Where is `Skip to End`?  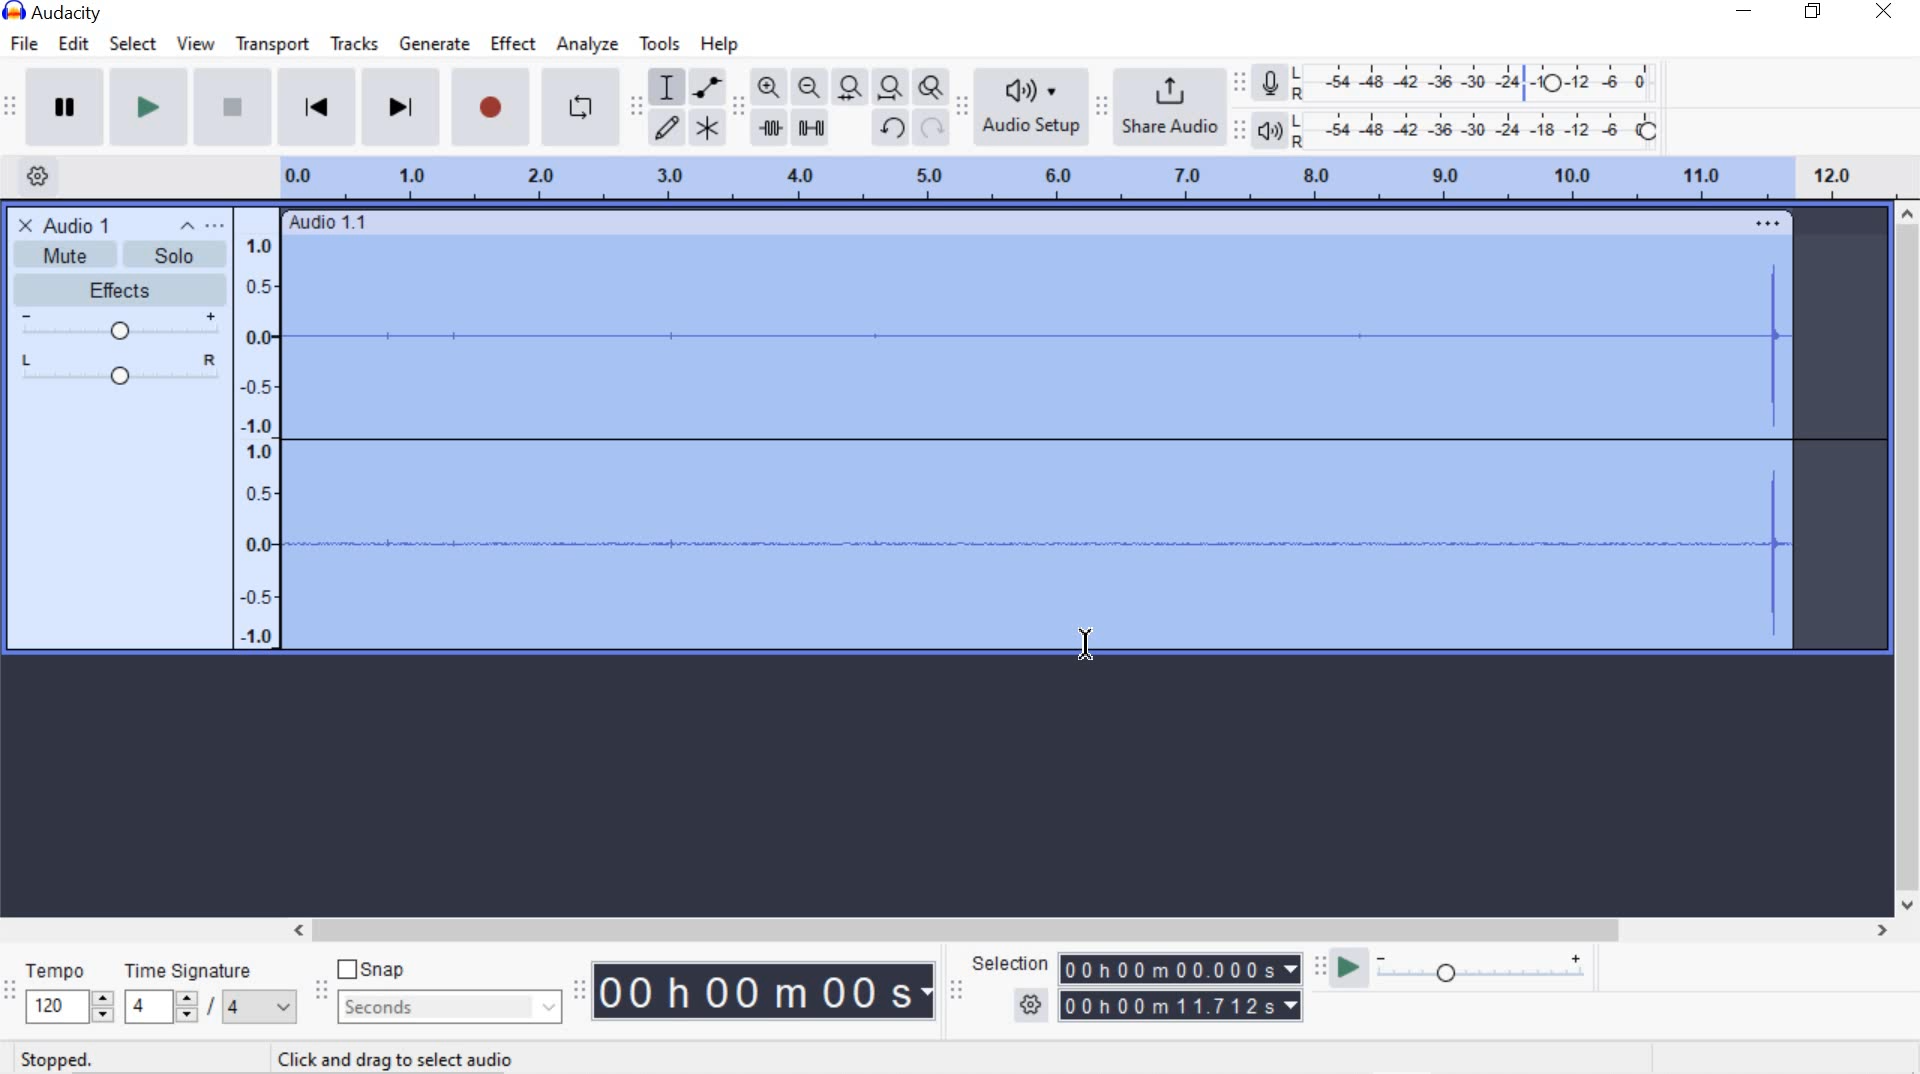
Skip to End is located at coordinates (404, 110).